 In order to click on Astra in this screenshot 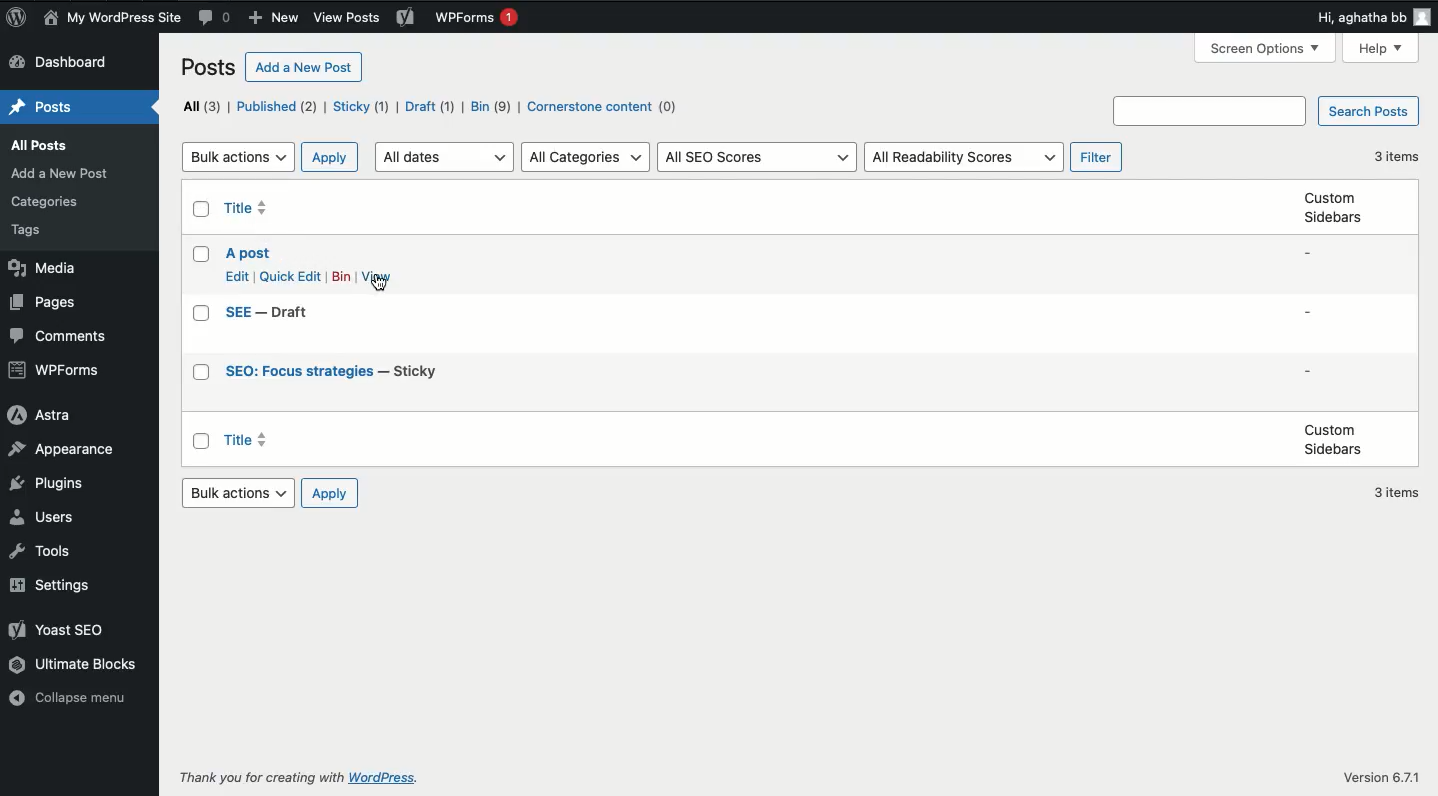, I will do `click(43, 414)`.